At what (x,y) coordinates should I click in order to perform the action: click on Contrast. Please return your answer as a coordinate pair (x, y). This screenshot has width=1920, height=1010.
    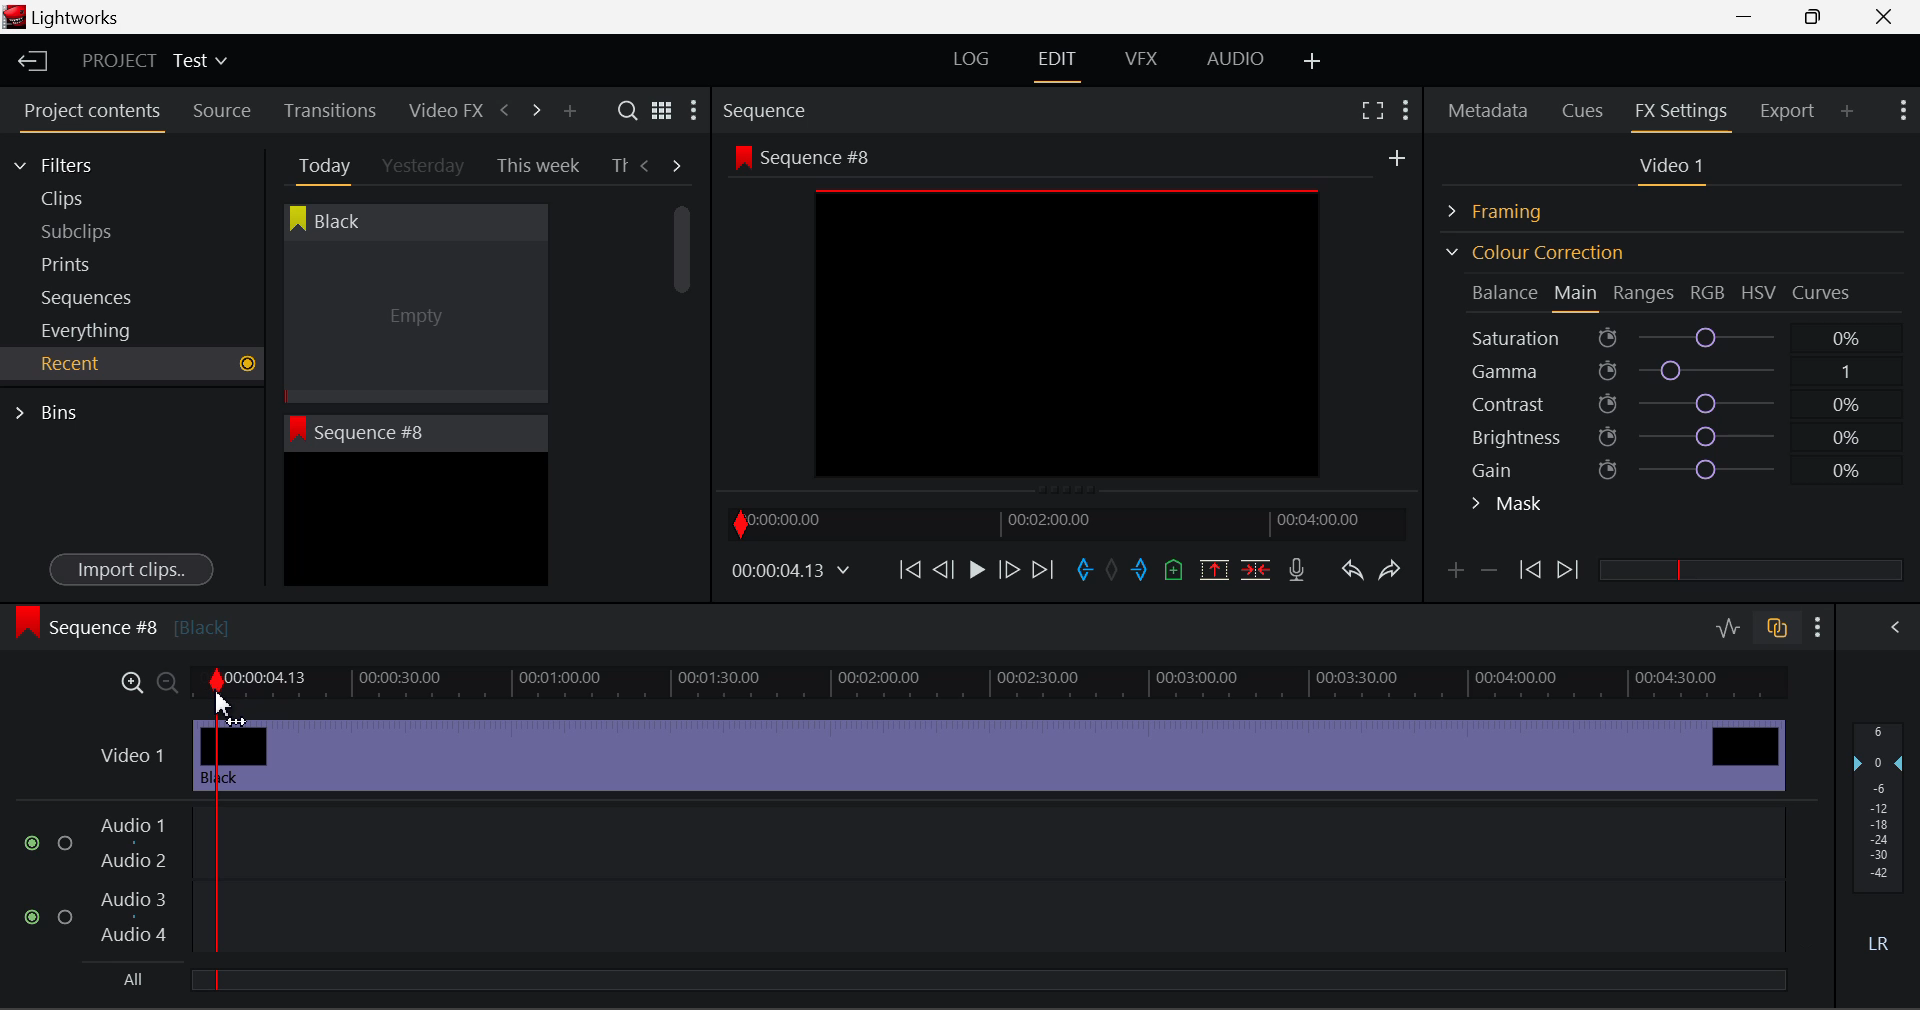
    Looking at the image, I should click on (1674, 403).